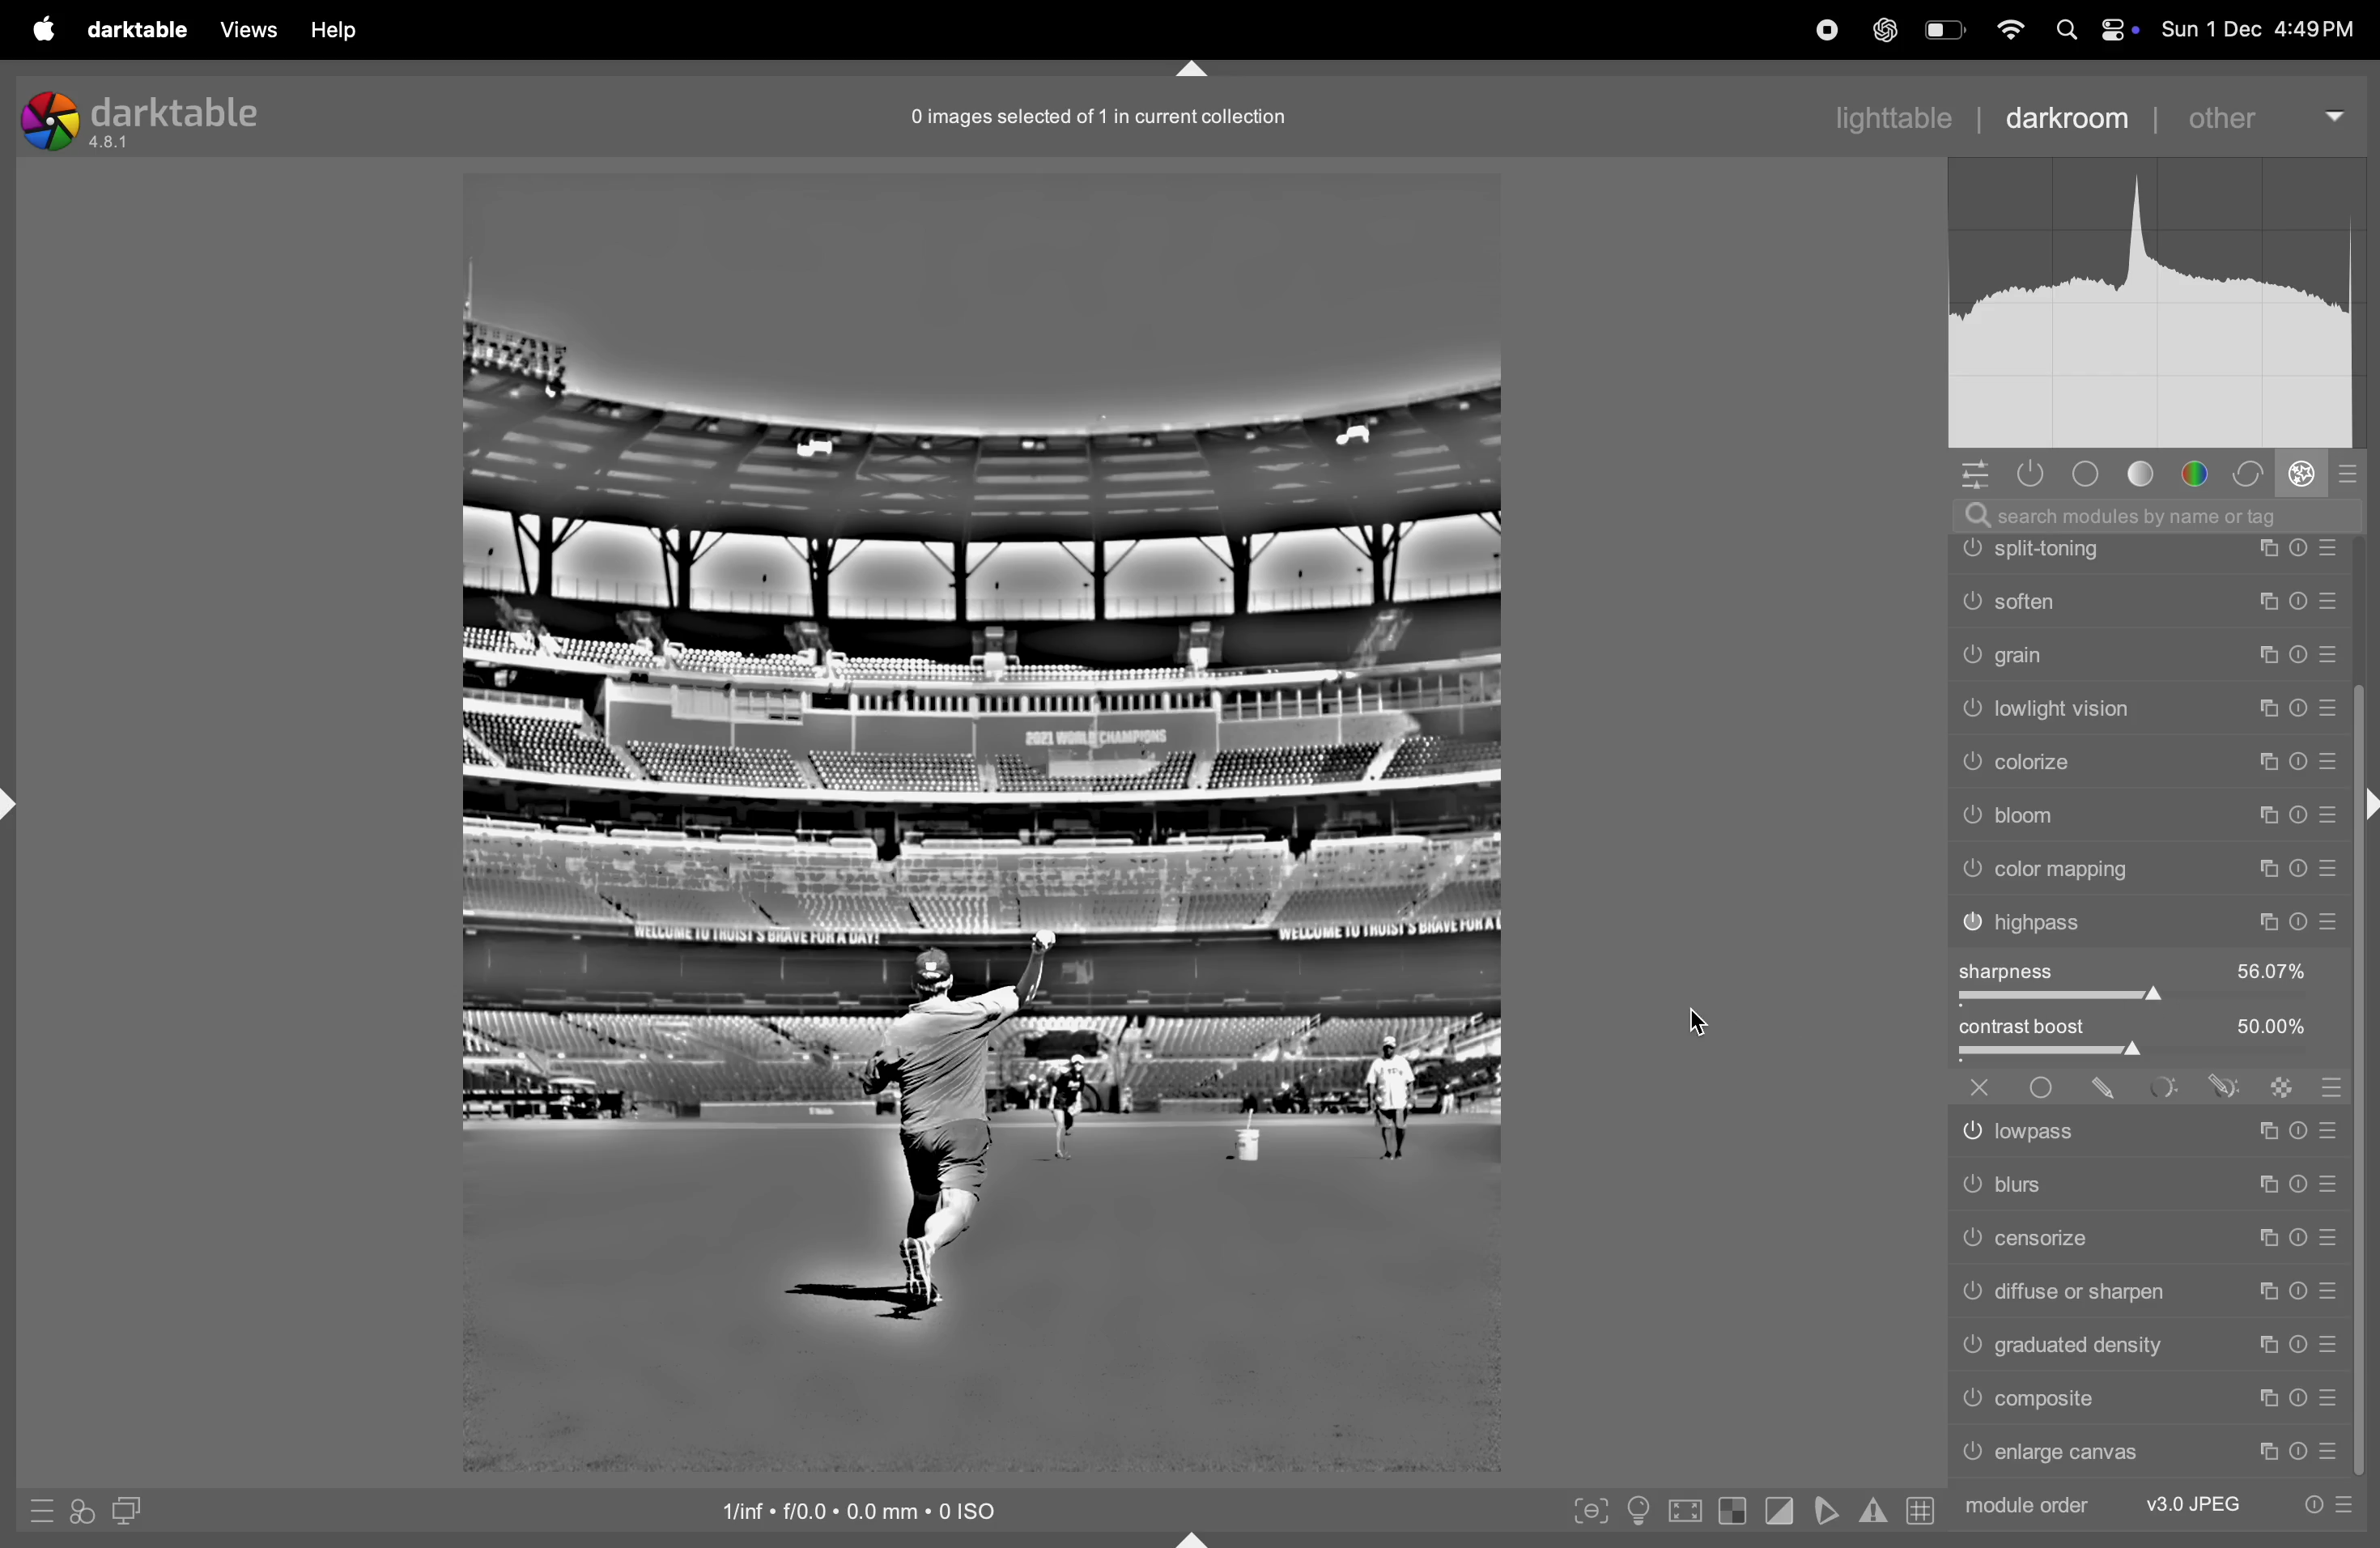  I want to click on cahtgpt, so click(1882, 29).